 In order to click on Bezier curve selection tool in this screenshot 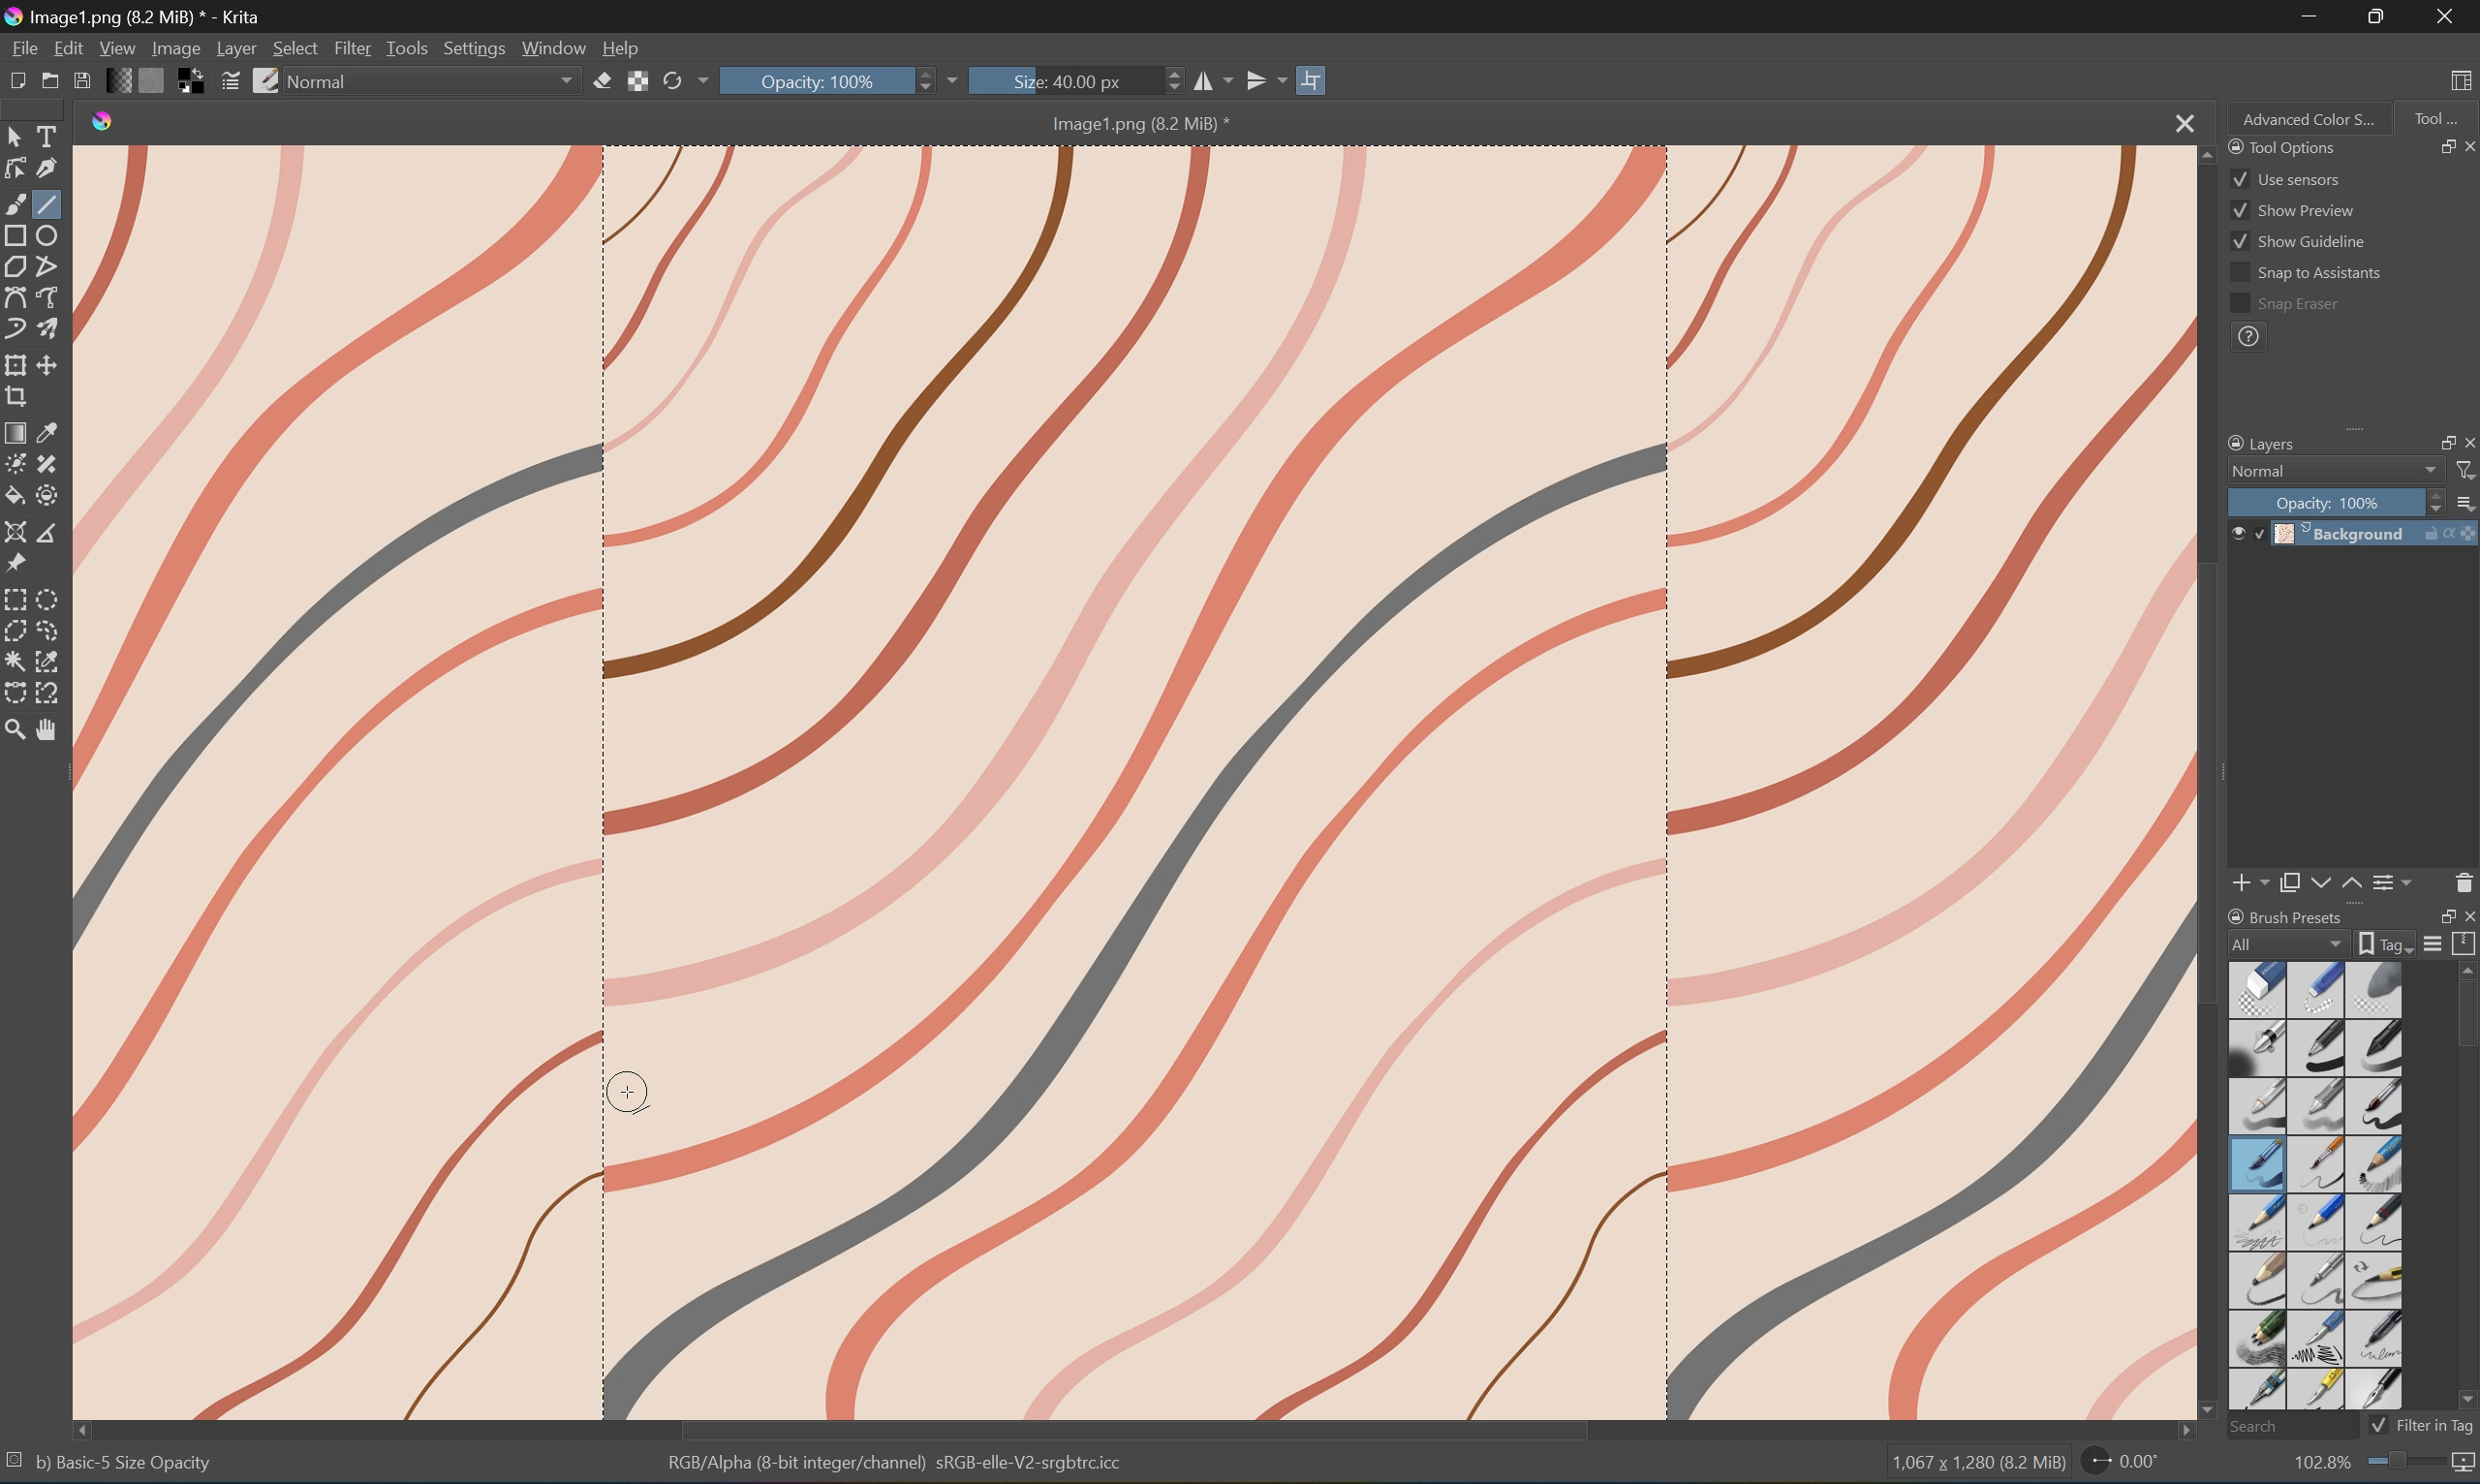, I will do `click(19, 689)`.